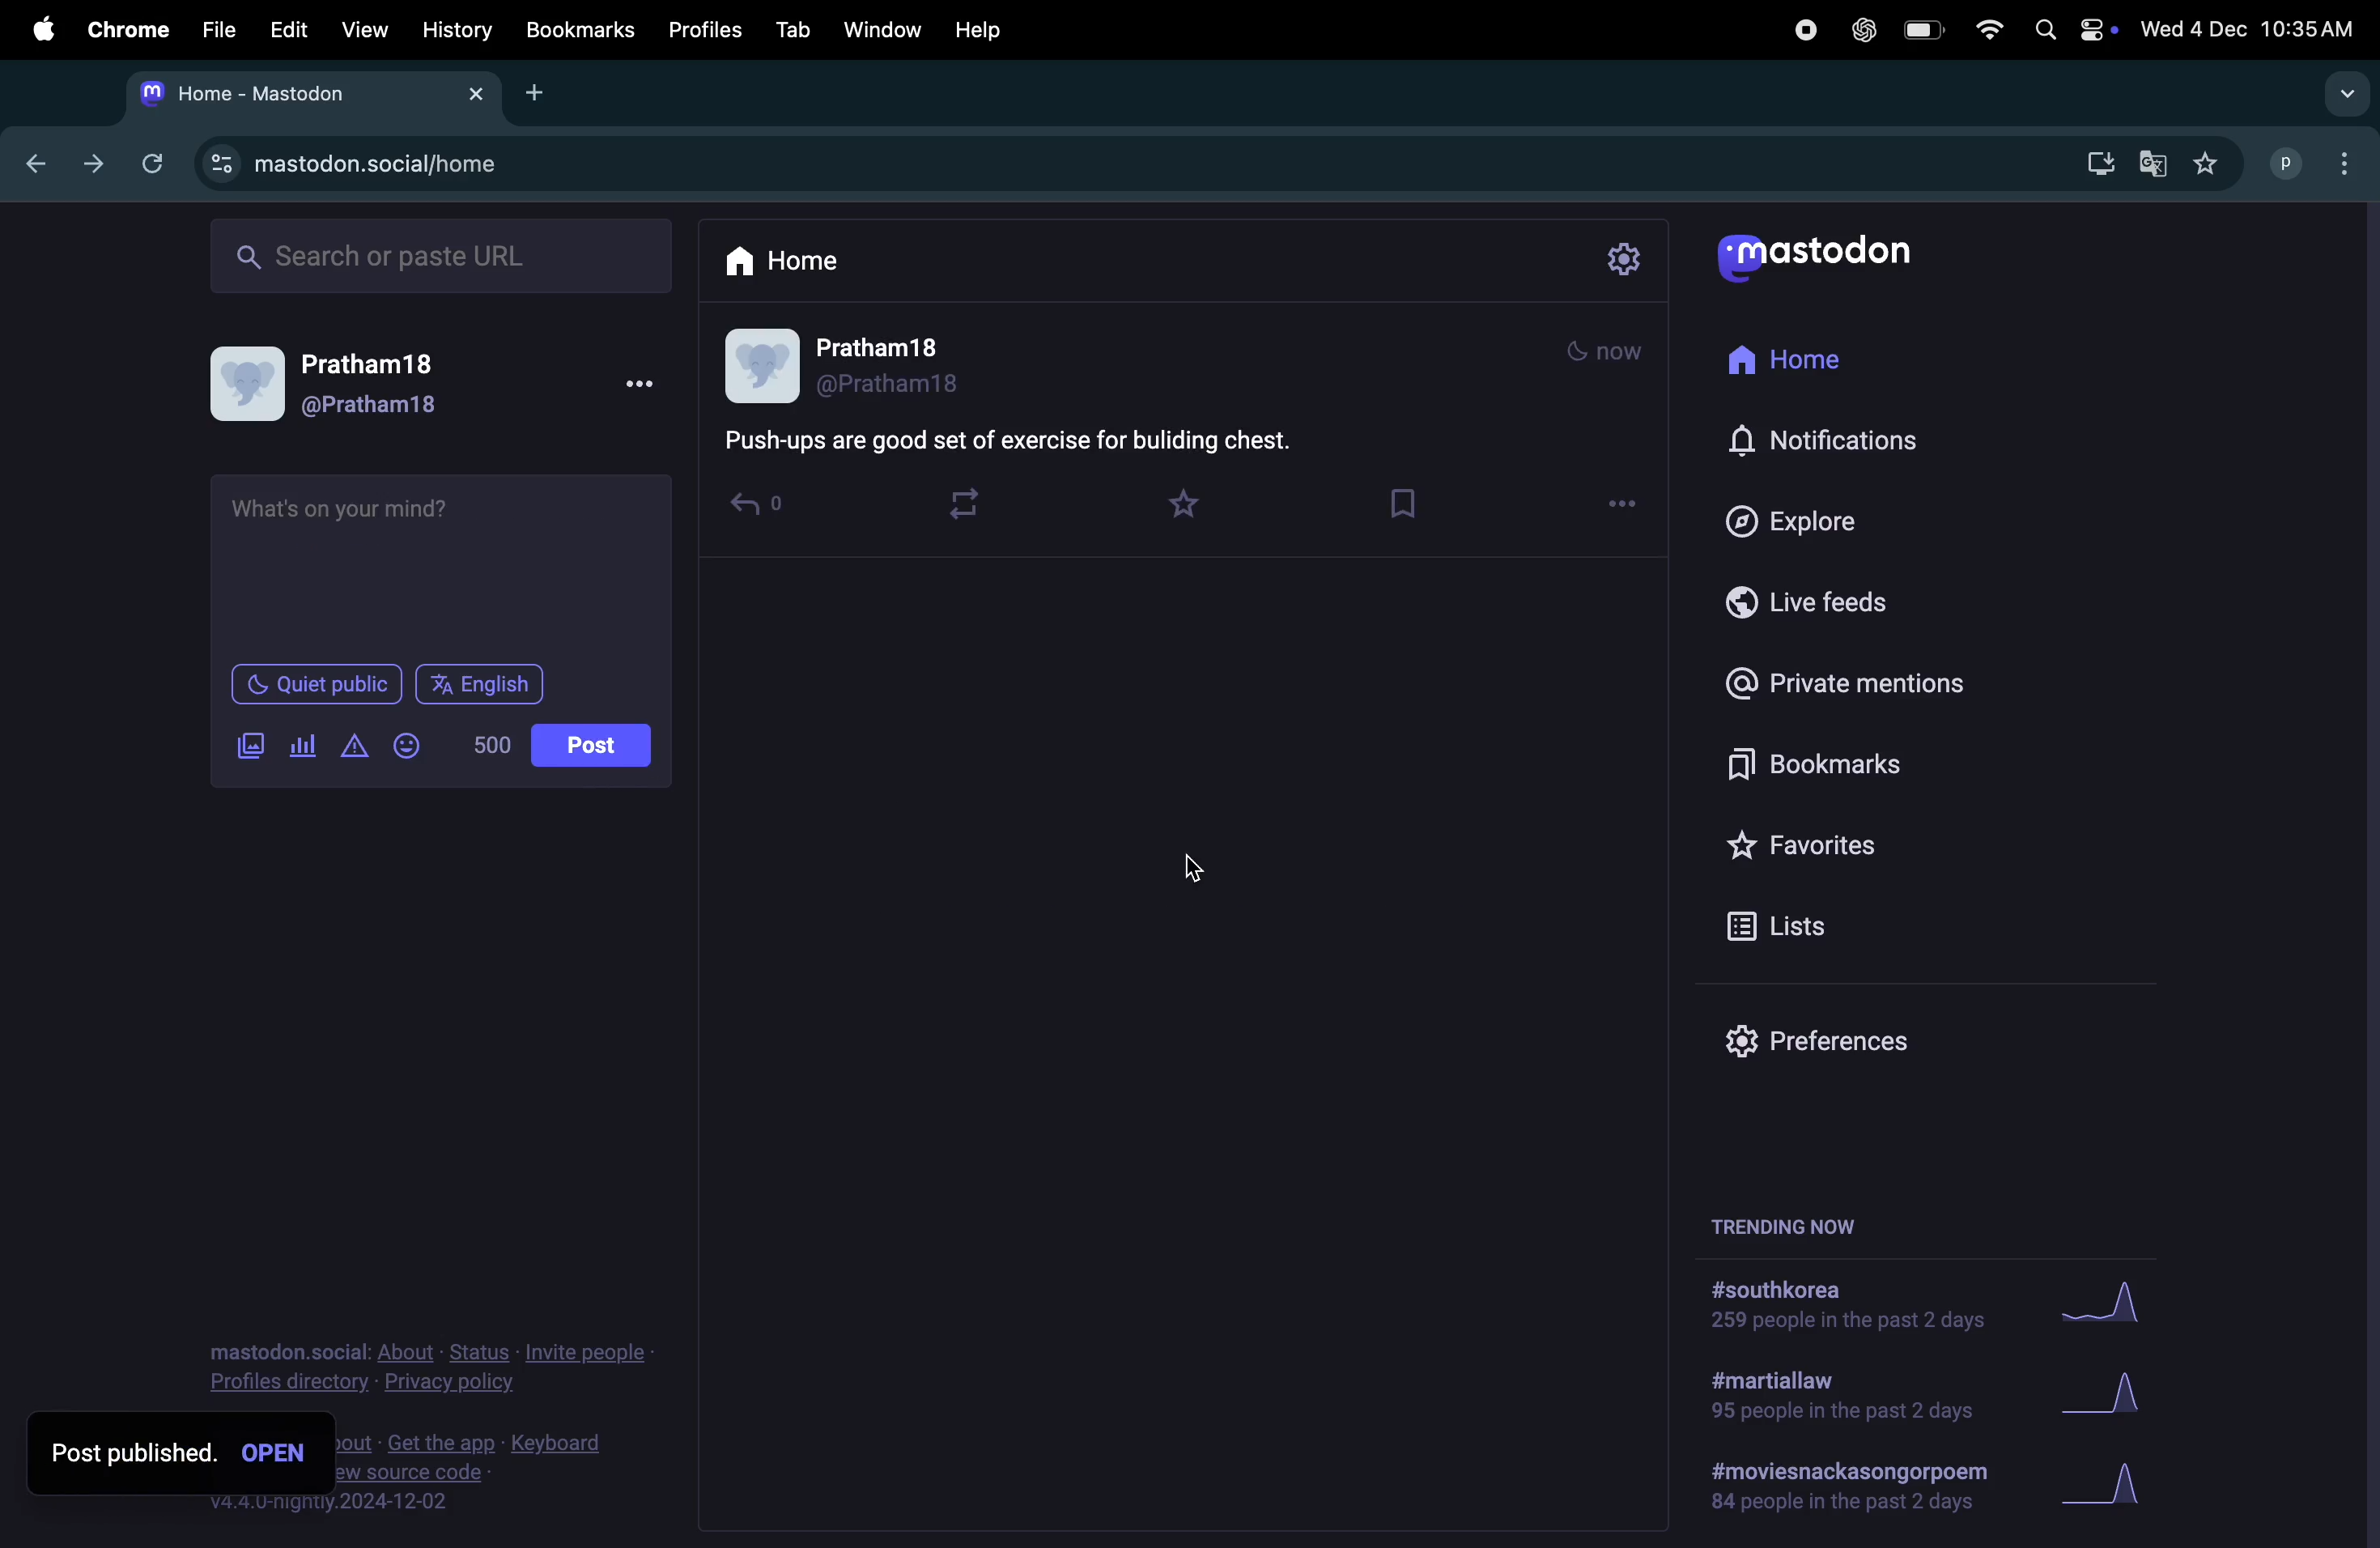 This screenshot has height=1548, width=2380. I want to click on post, so click(594, 746).